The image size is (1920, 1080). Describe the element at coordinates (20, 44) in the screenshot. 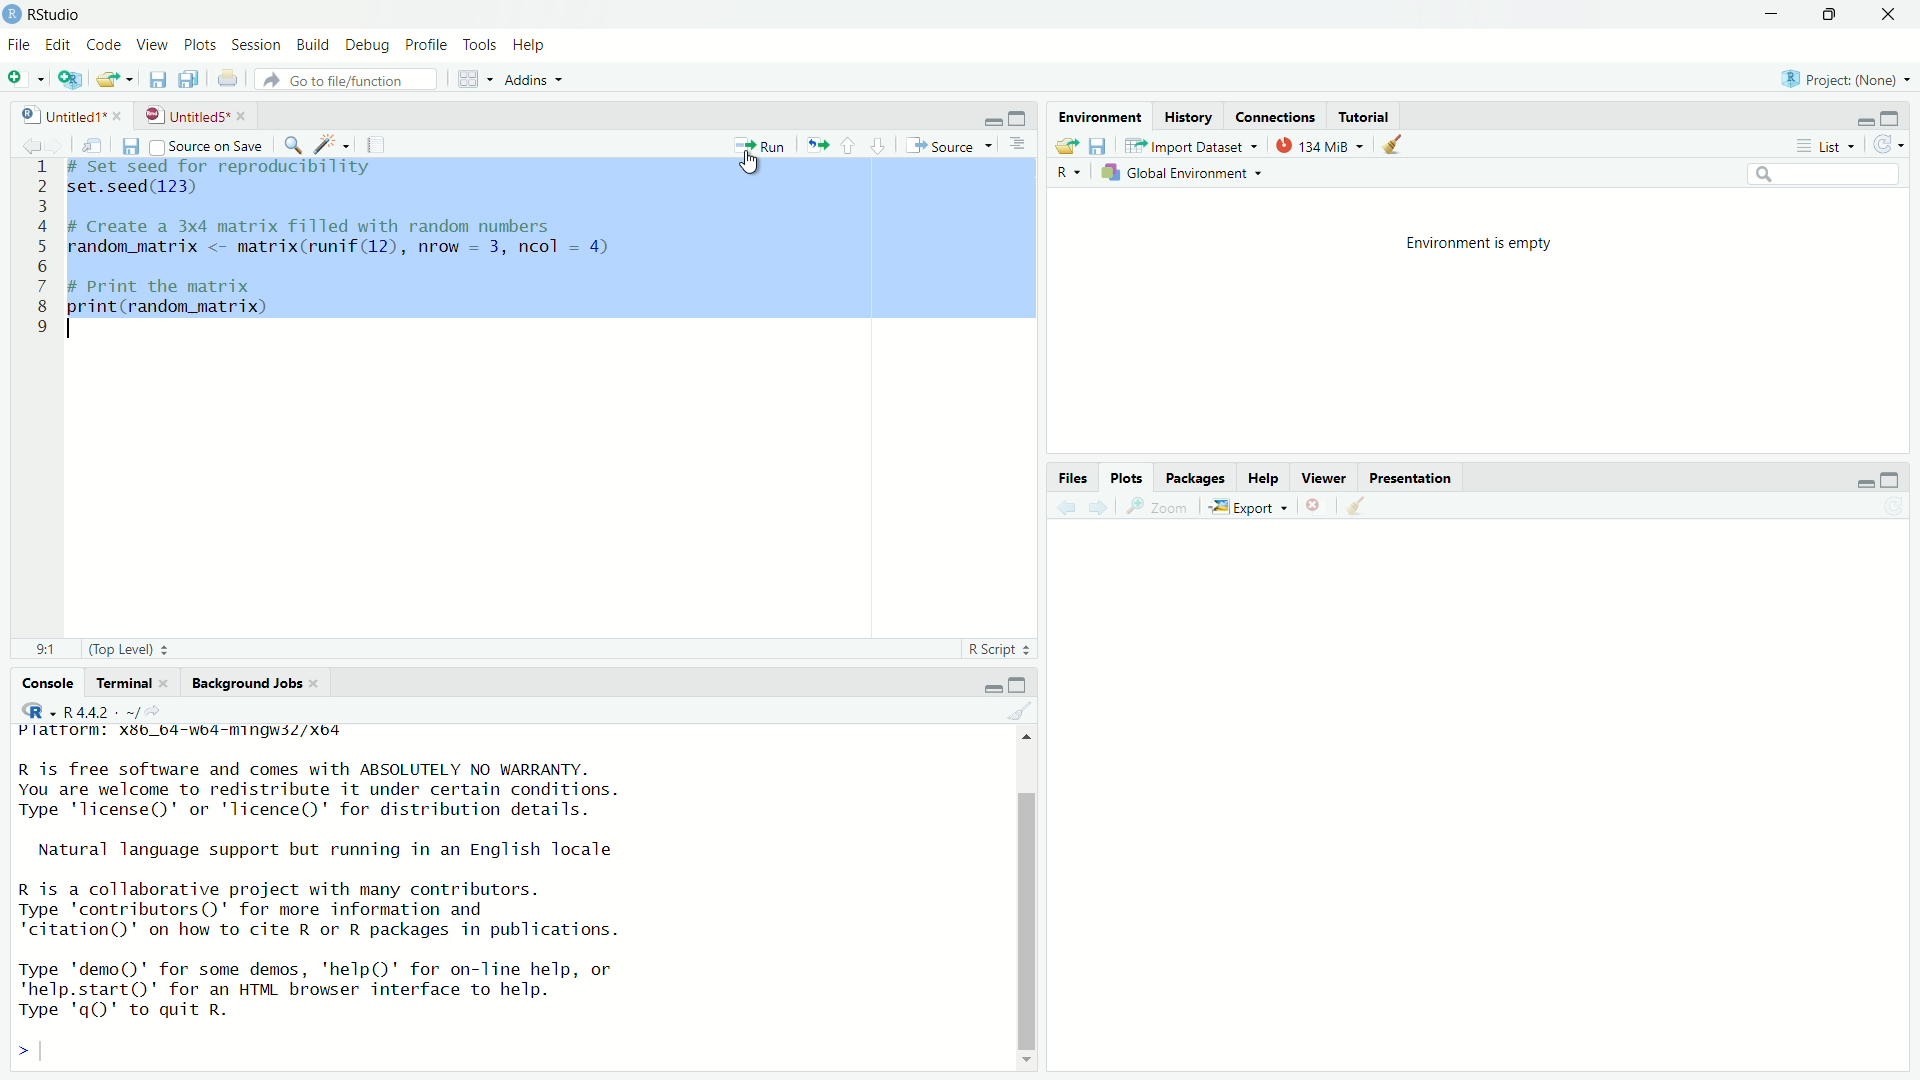

I see `File` at that location.